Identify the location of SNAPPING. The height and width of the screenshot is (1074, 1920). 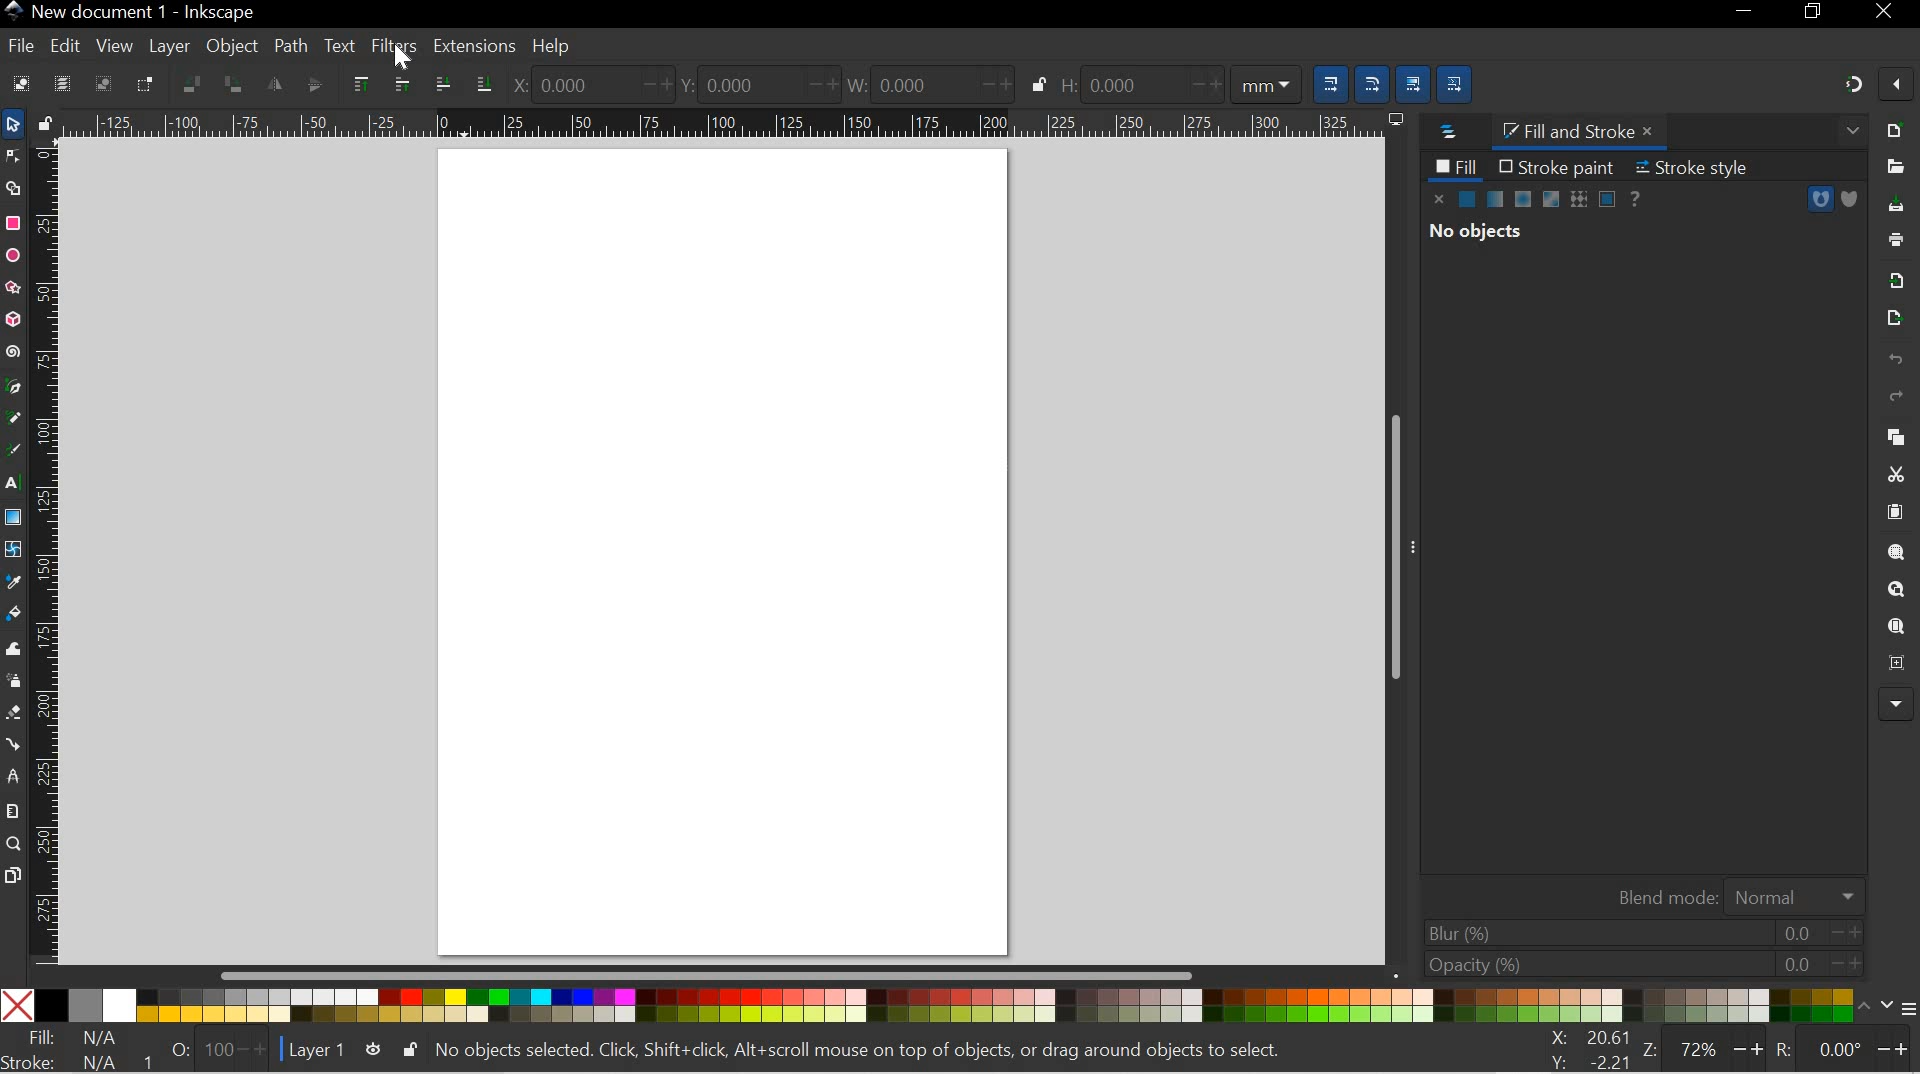
(1854, 84).